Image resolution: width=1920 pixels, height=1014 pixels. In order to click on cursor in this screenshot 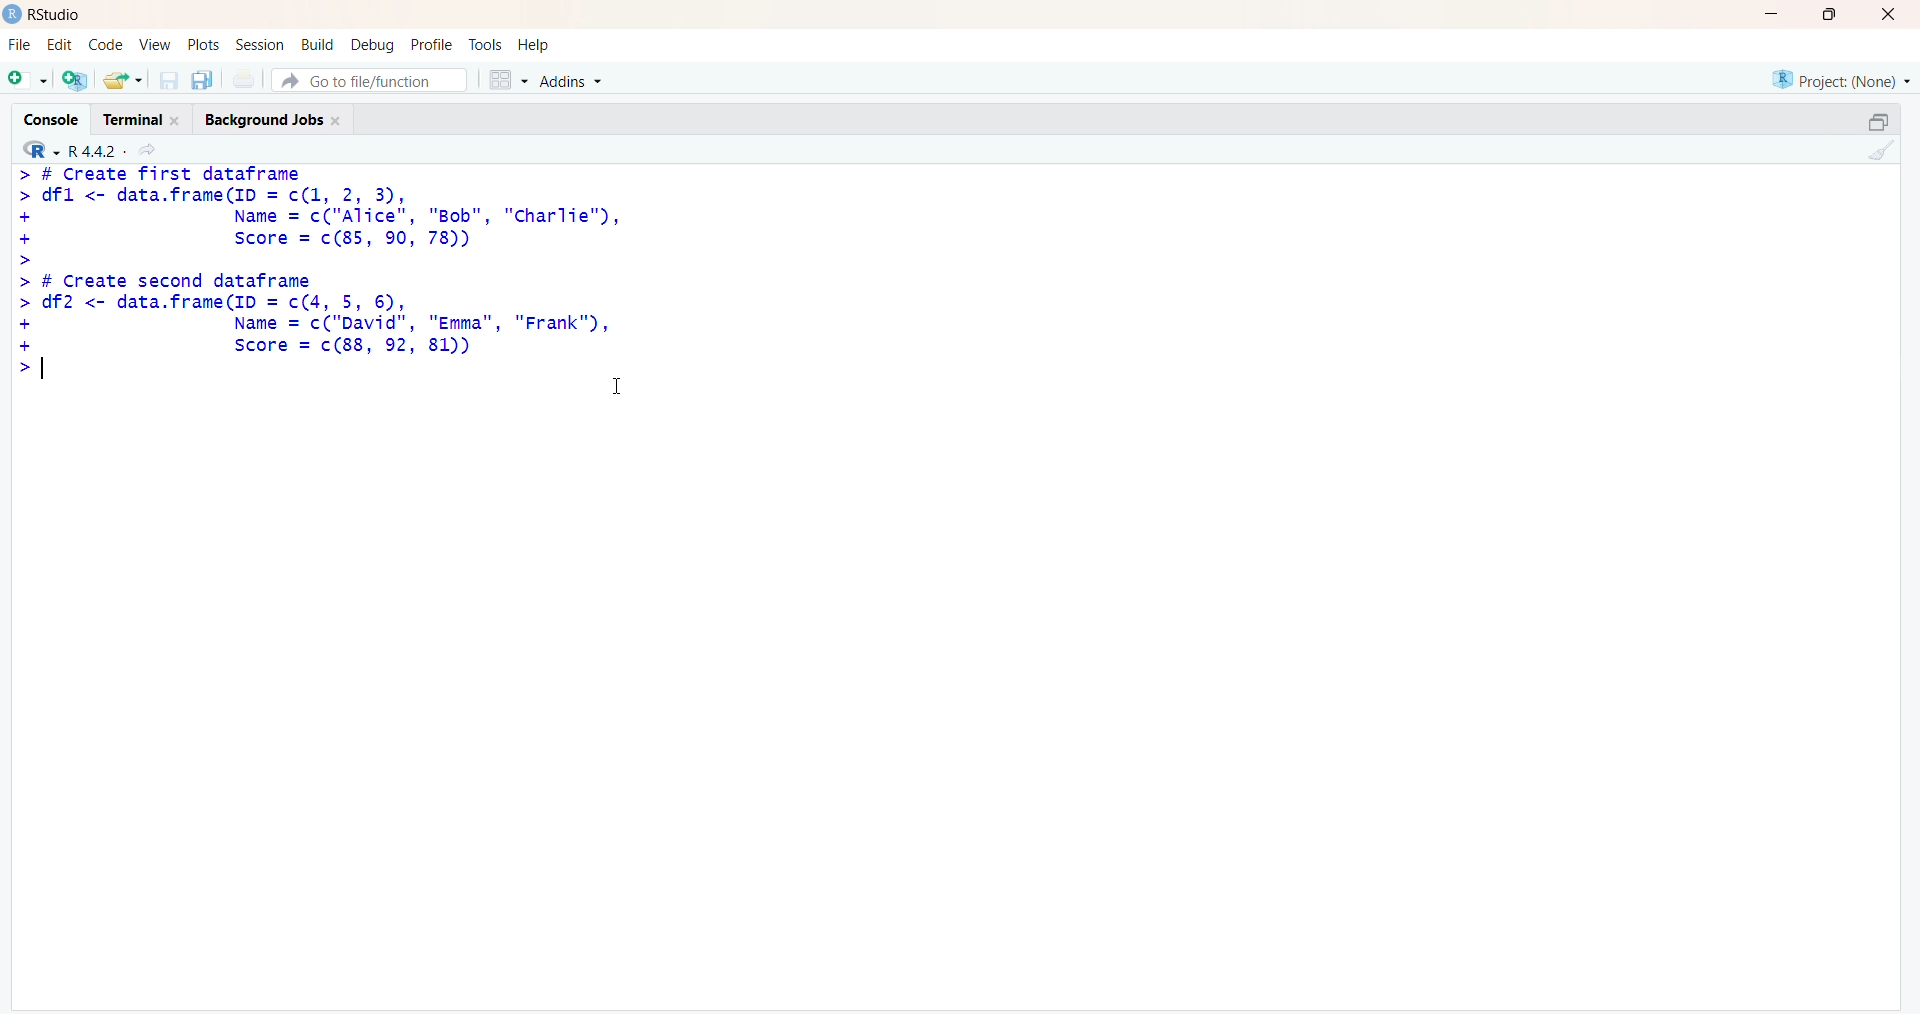, I will do `click(617, 386)`.